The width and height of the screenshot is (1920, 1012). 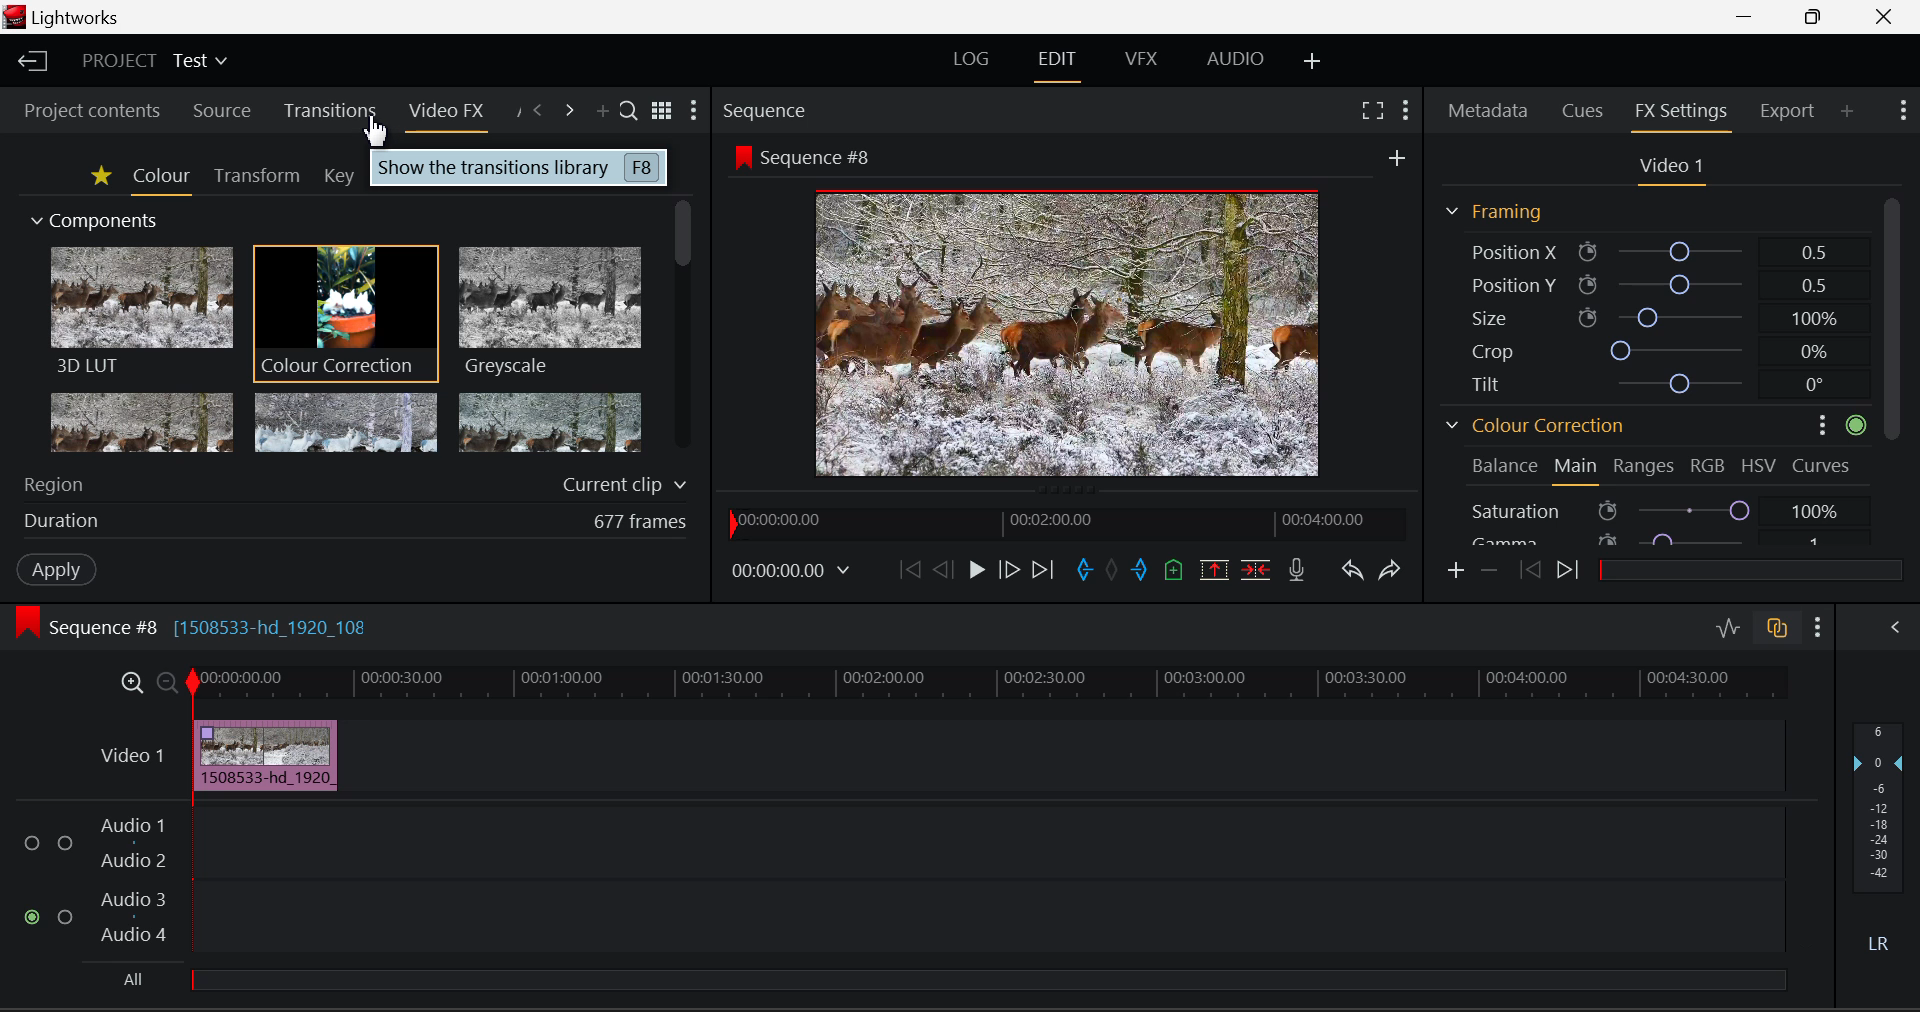 I want to click on Glow, so click(x=143, y=422).